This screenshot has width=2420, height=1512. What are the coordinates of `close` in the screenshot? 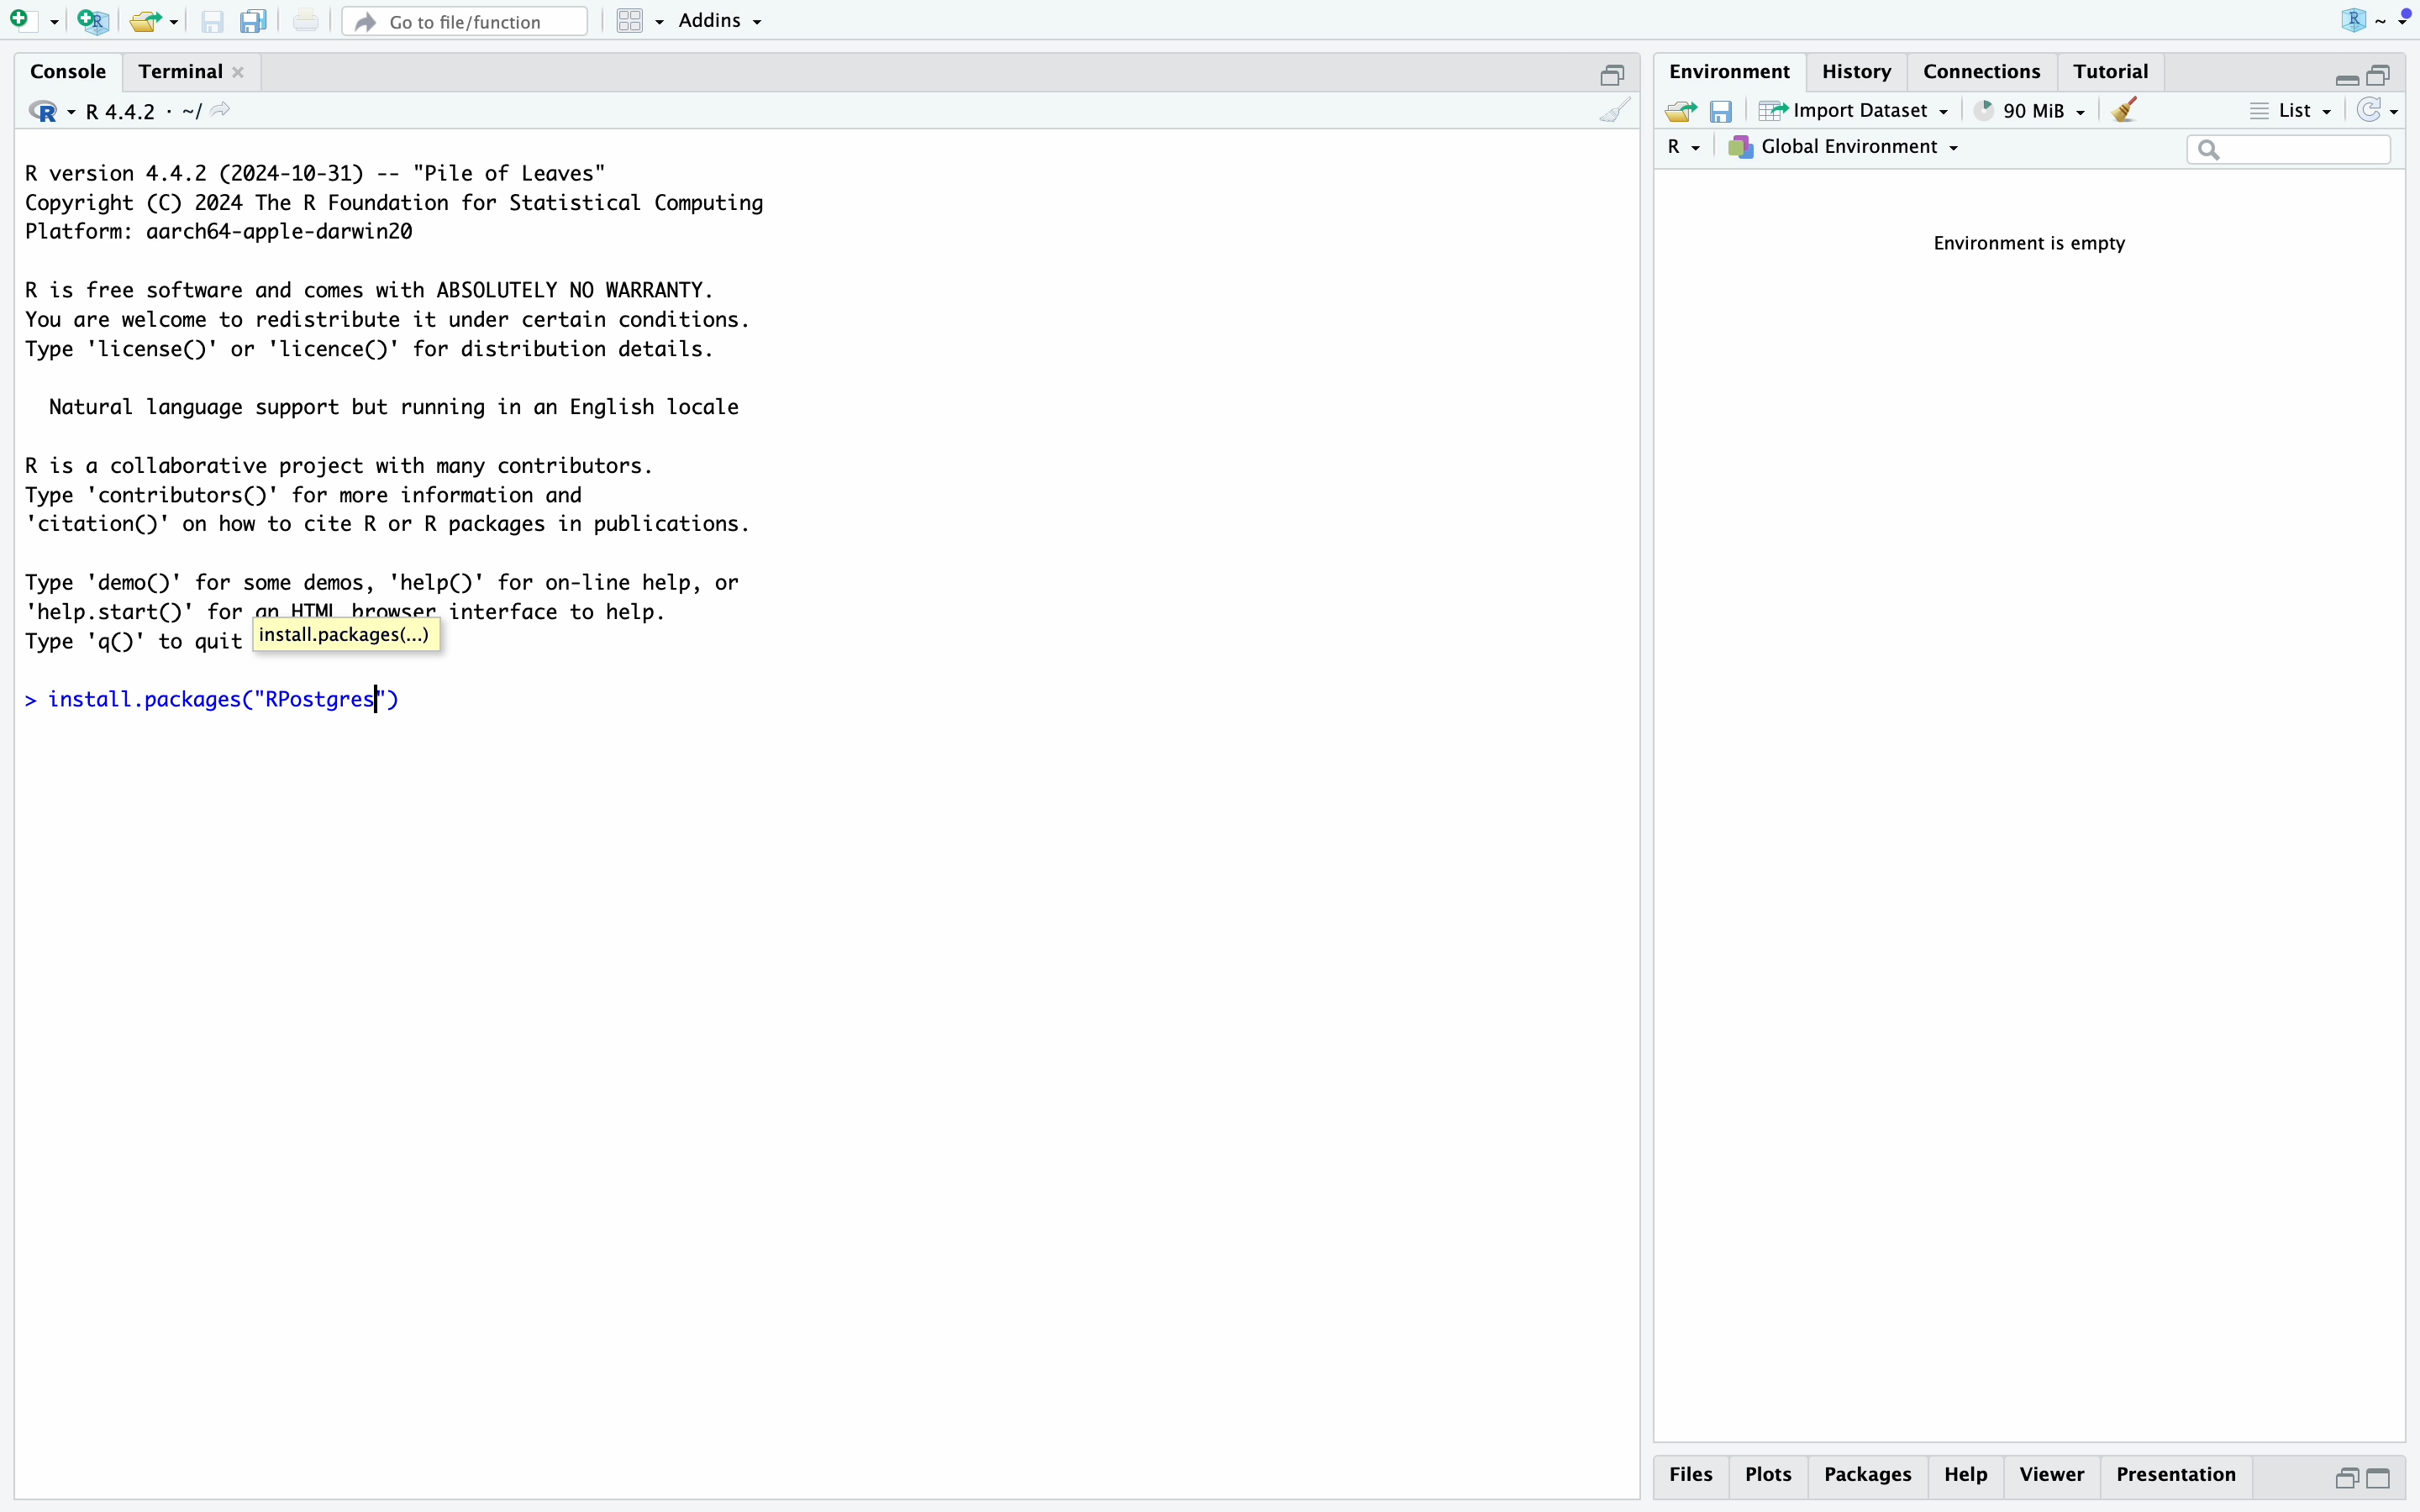 It's located at (244, 71).